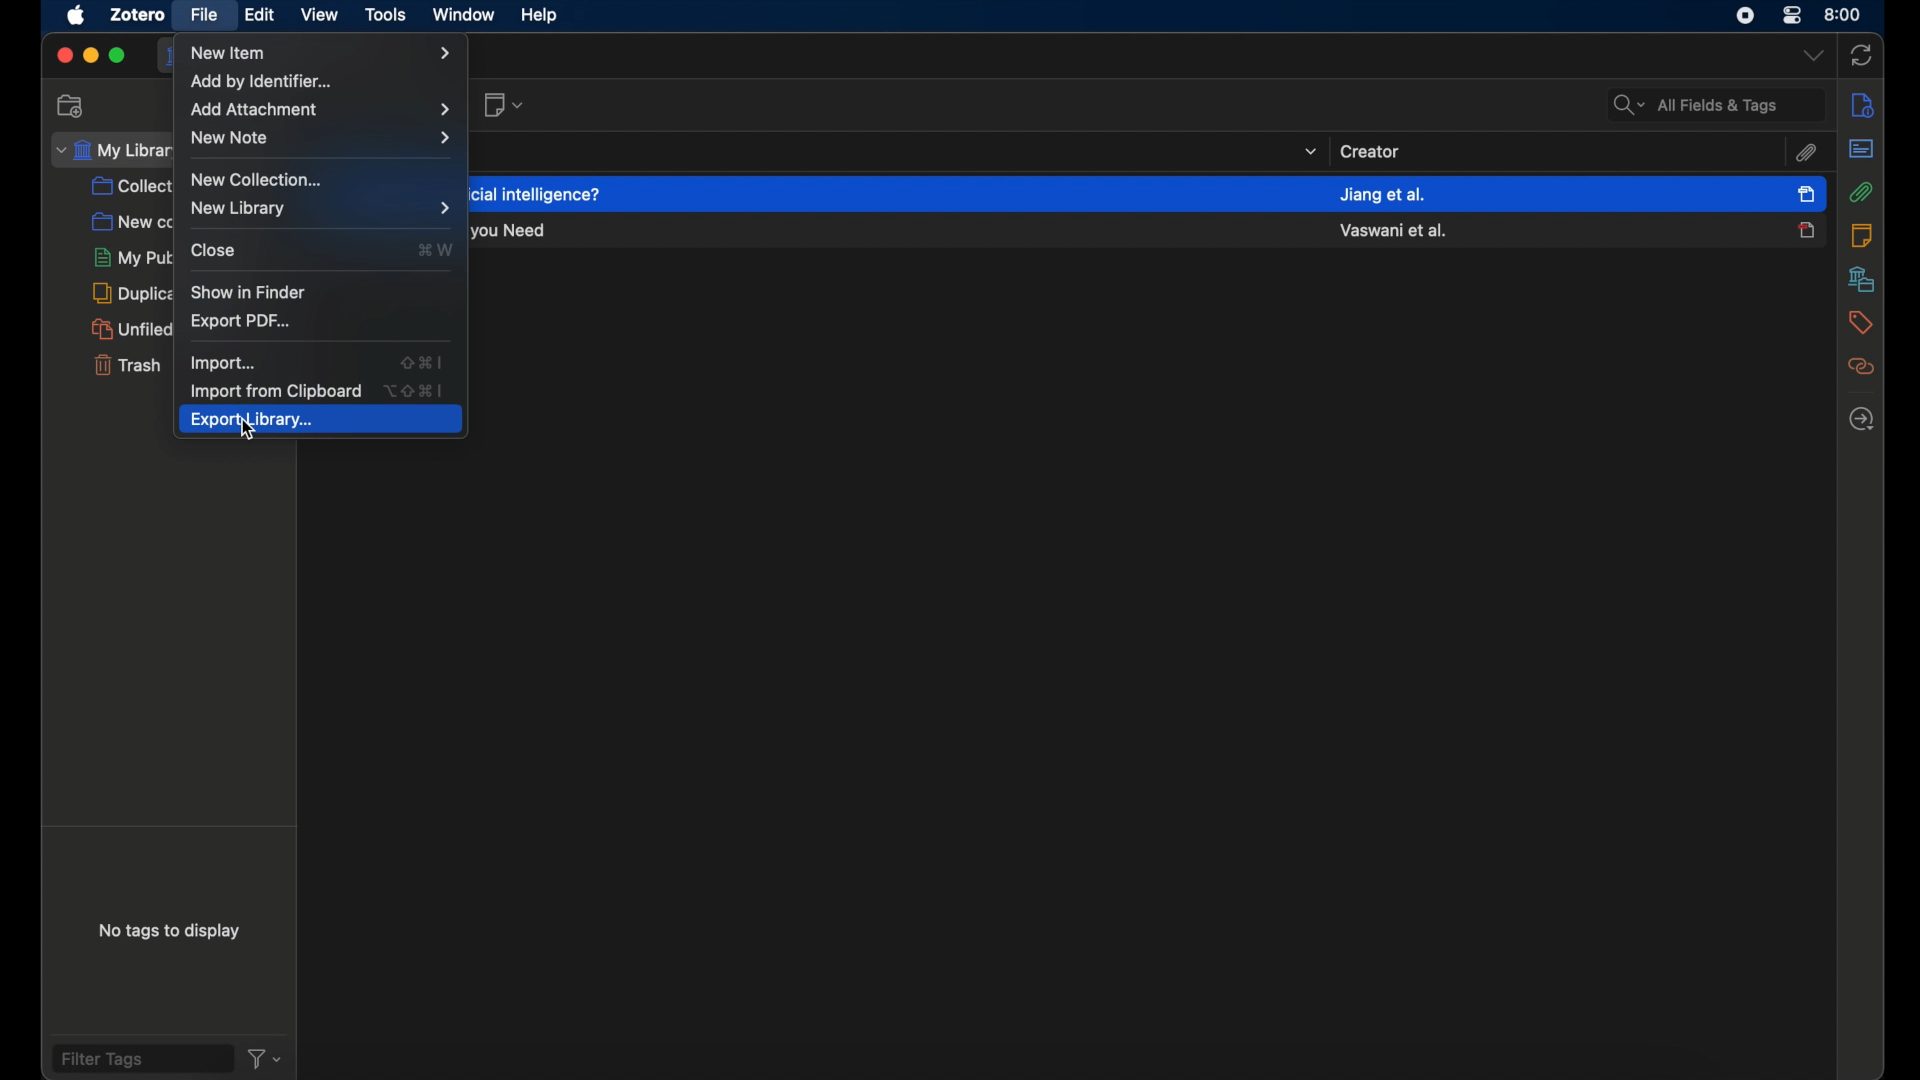 Image resolution: width=1920 pixels, height=1080 pixels. I want to click on trash, so click(126, 364).